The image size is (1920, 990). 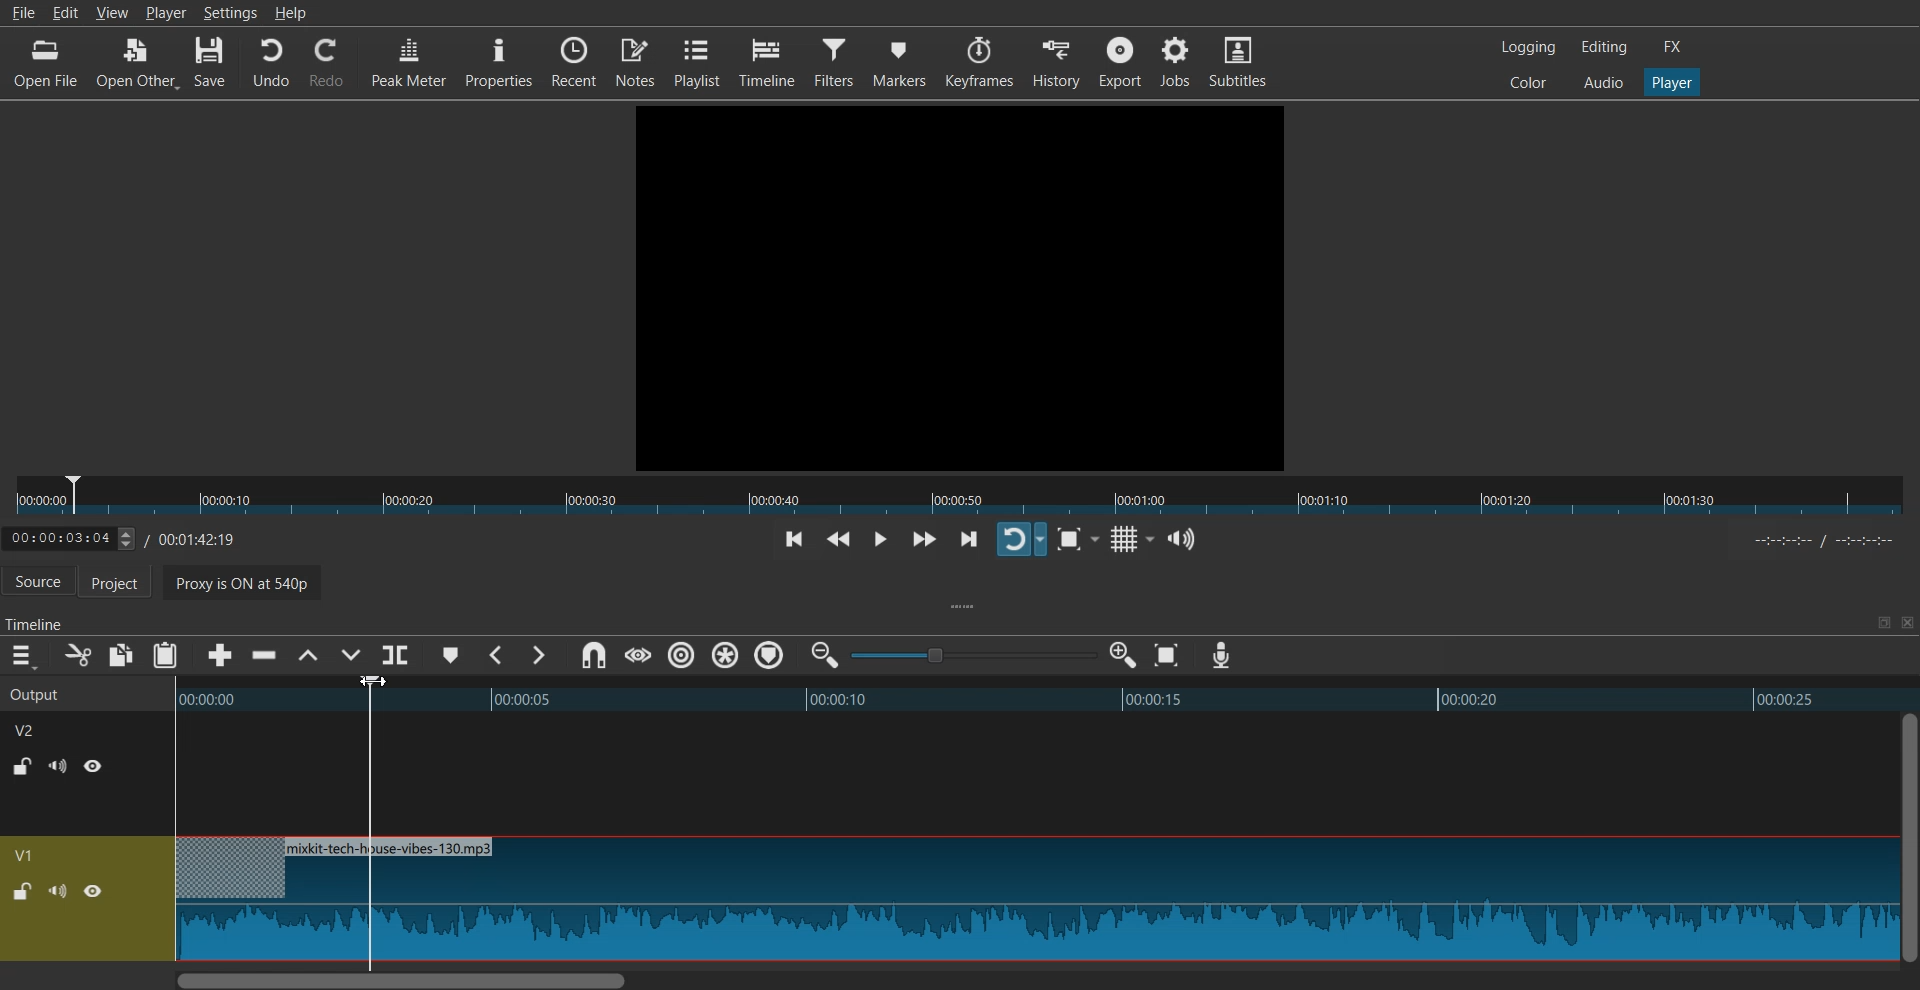 I want to click on Toggle play or pause, so click(x=879, y=540).